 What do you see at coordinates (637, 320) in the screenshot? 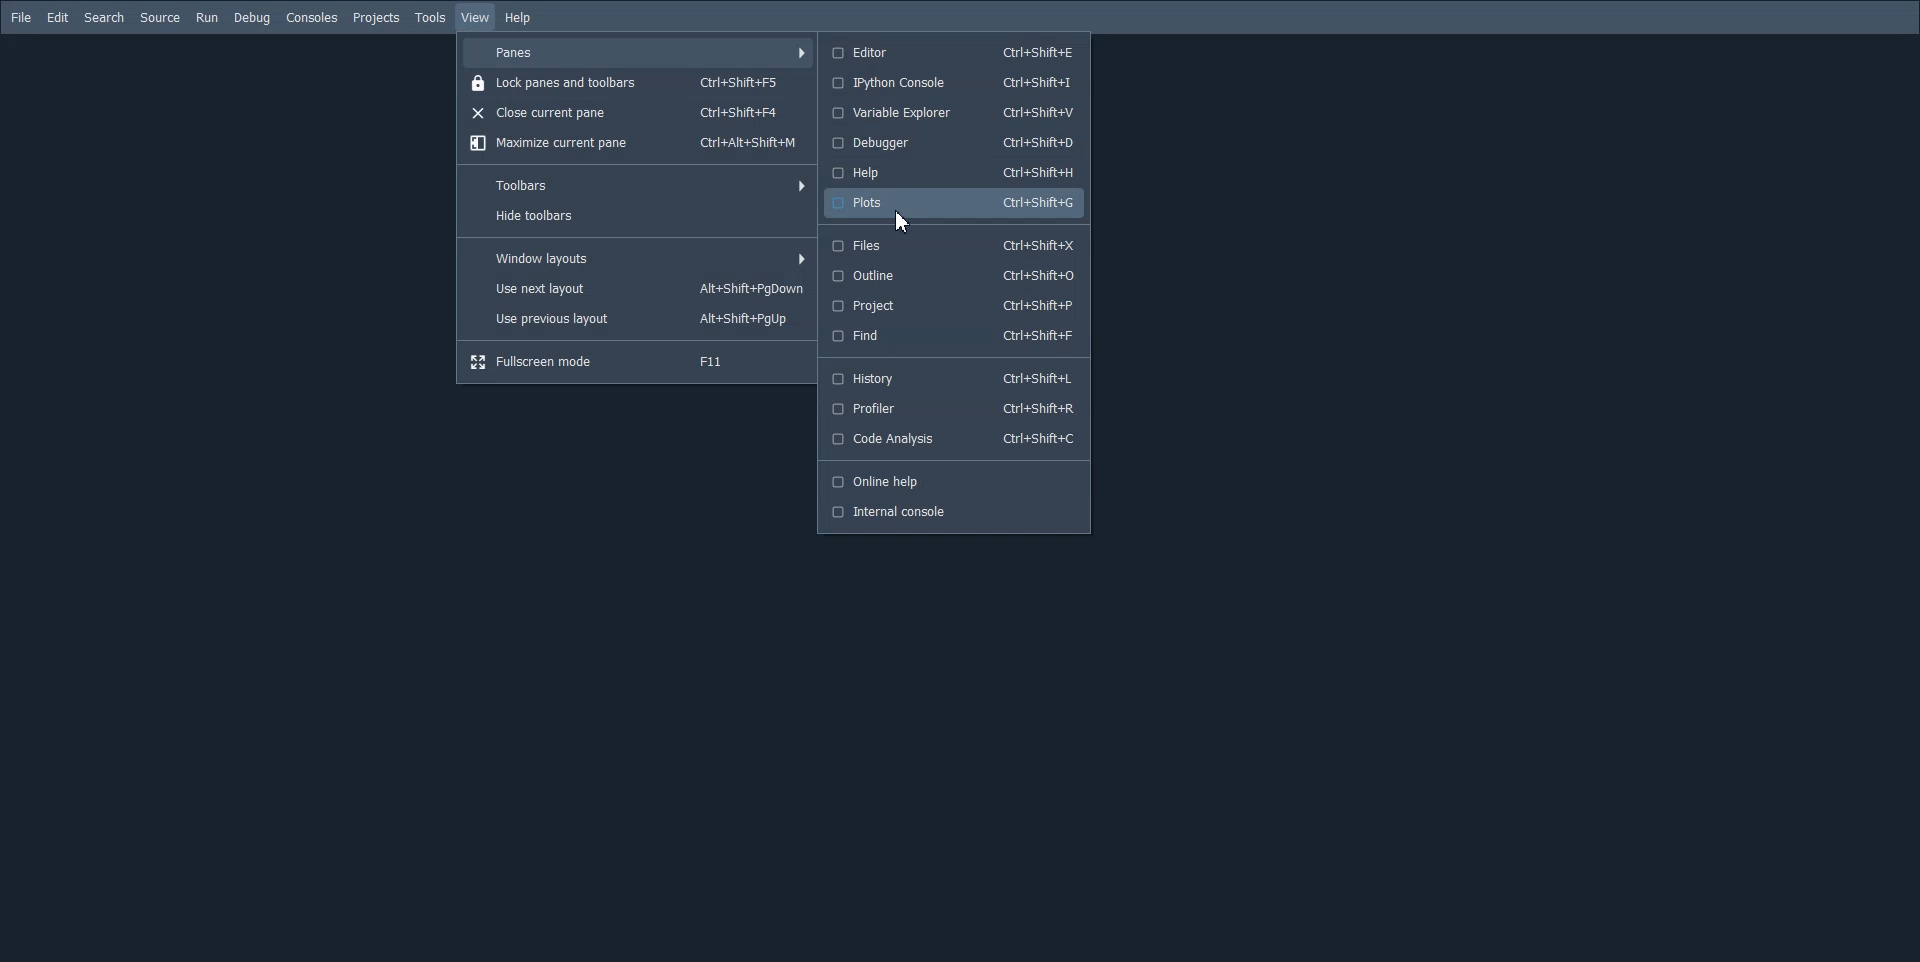
I see `Use previous layout` at bounding box center [637, 320].